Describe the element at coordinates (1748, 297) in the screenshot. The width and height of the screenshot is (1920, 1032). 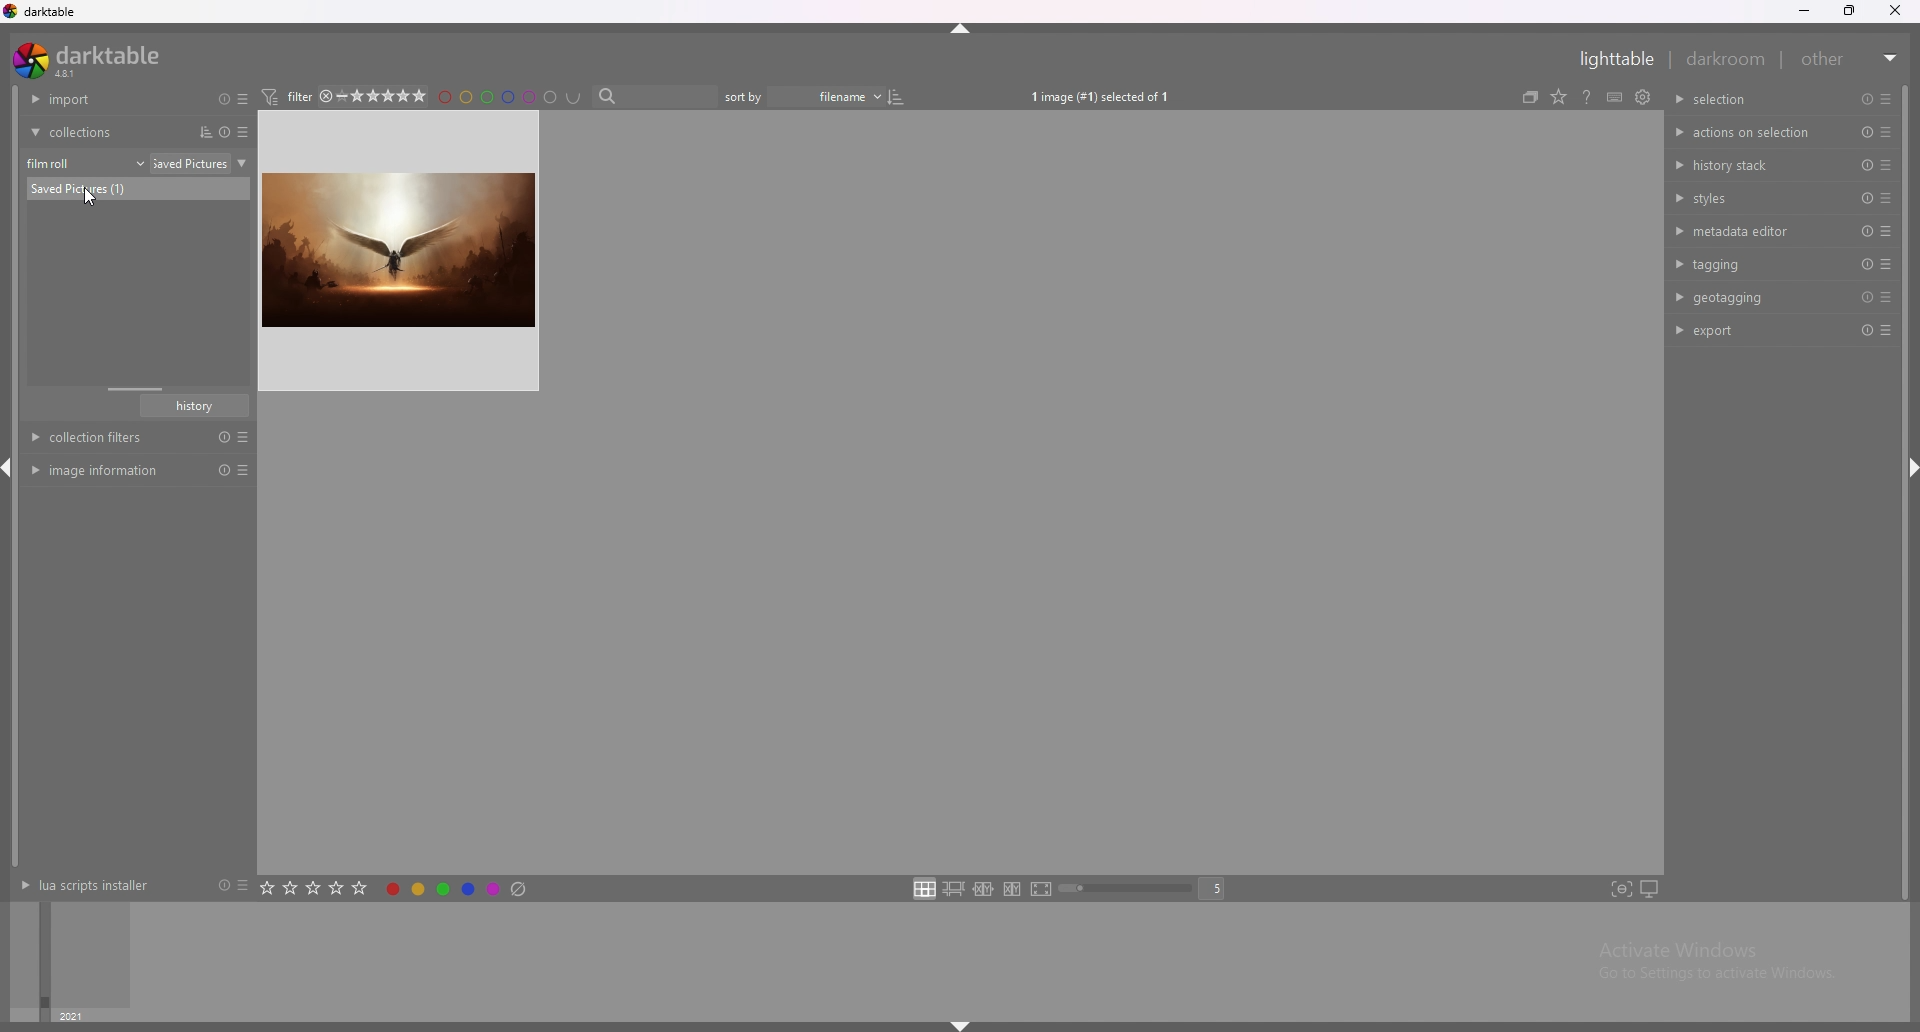
I see `geotagging` at that location.